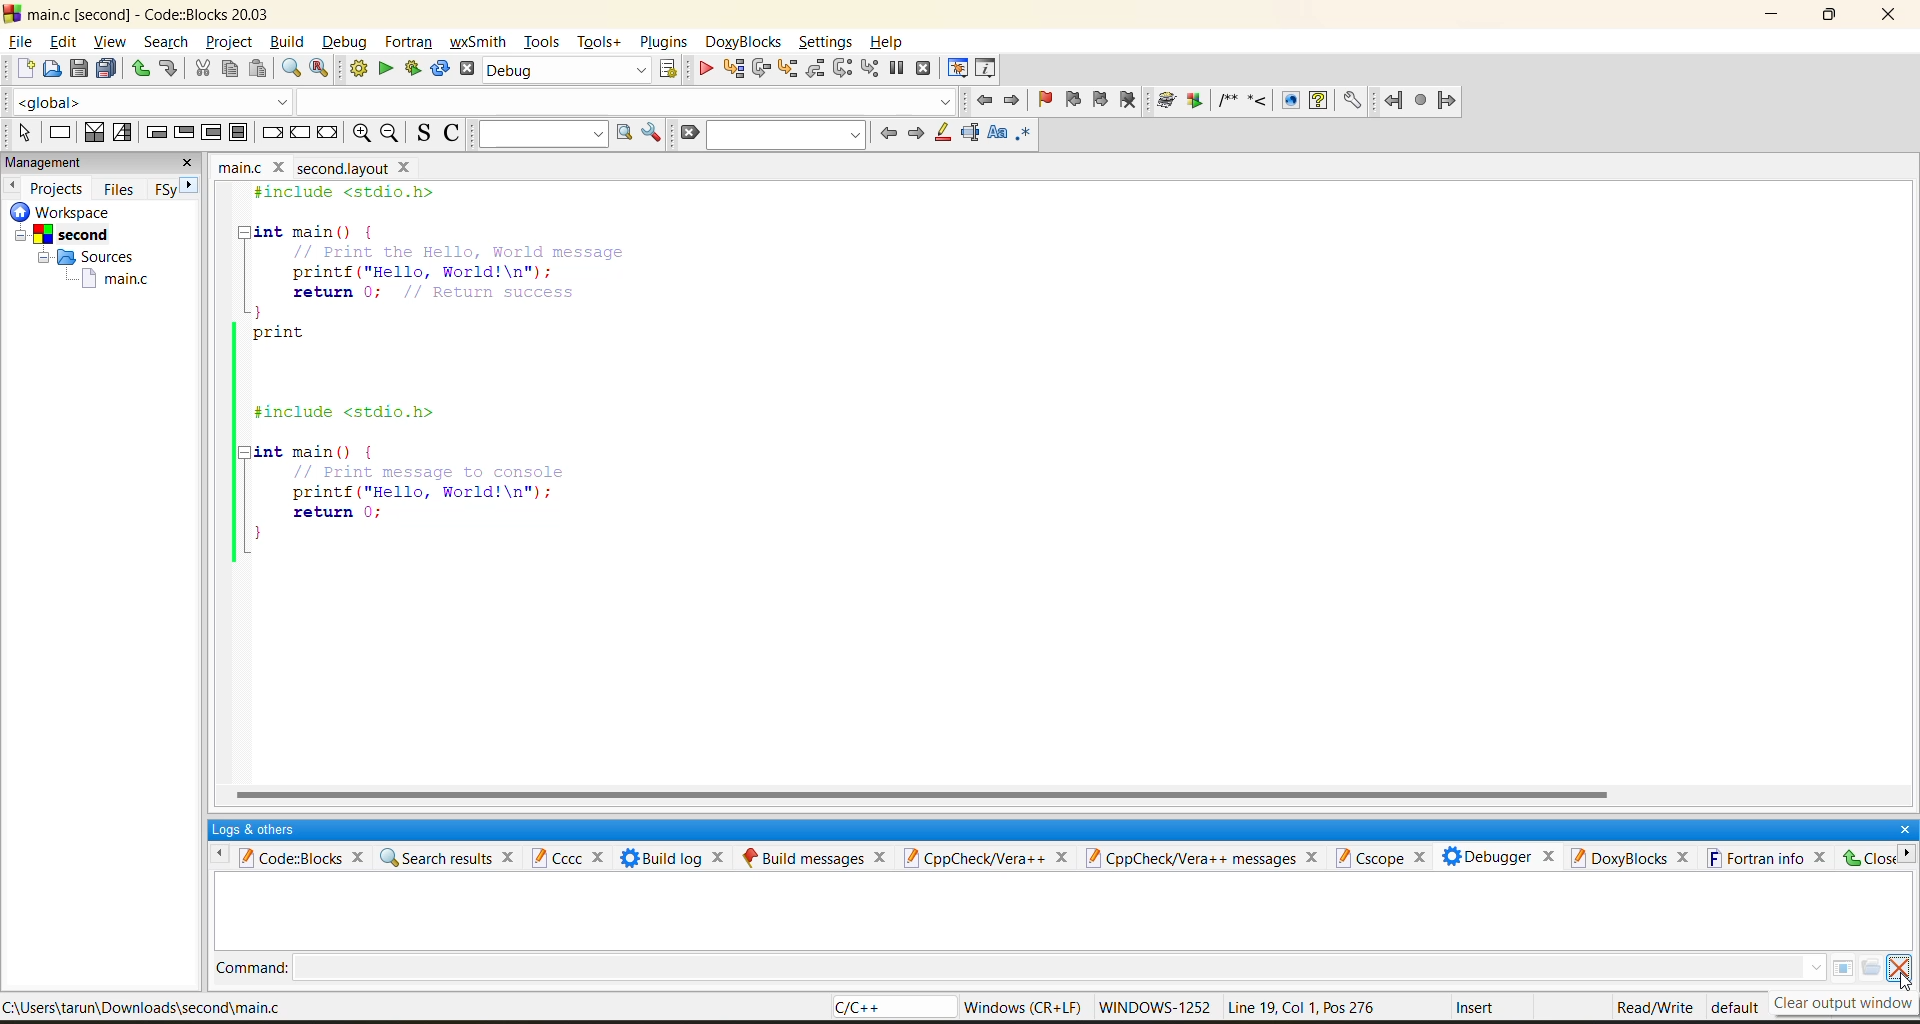  I want to click on toggle source, so click(420, 135).